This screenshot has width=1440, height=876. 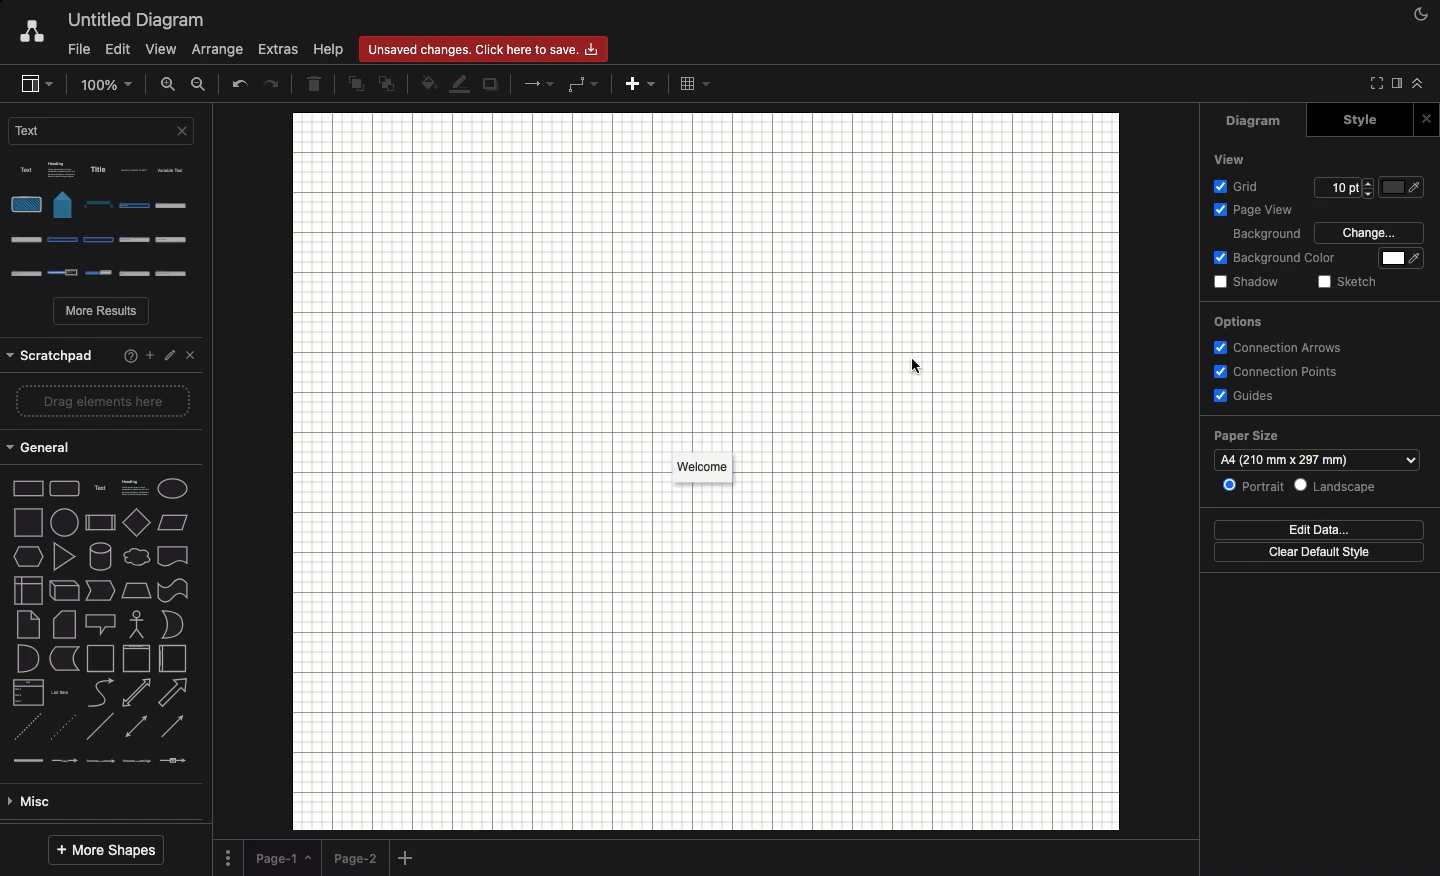 What do you see at coordinates (102, 450) in the screenshot?
I see `shape` at bounding box center [102, 450].